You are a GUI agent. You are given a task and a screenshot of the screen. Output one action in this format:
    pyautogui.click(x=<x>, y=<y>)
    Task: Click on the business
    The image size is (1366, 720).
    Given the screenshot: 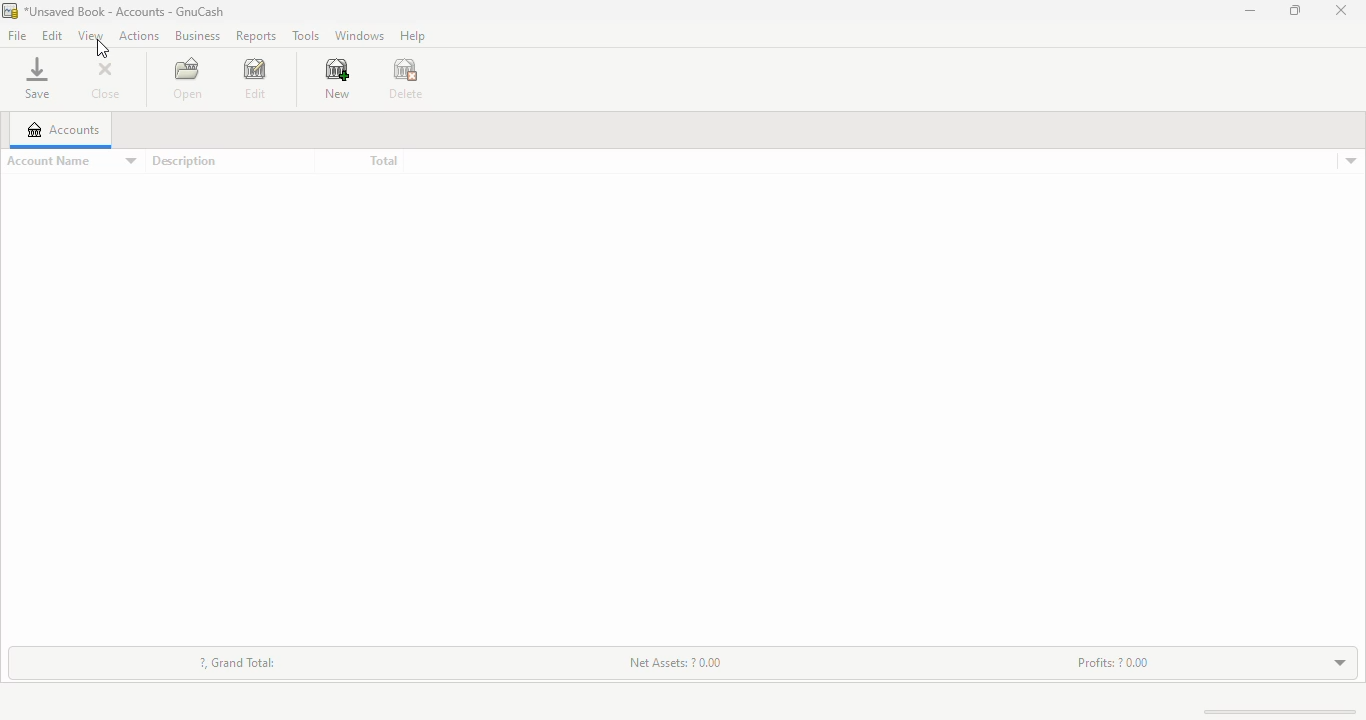 What is the action you would take?
    pyautogui.click(x=197, y=35)
    